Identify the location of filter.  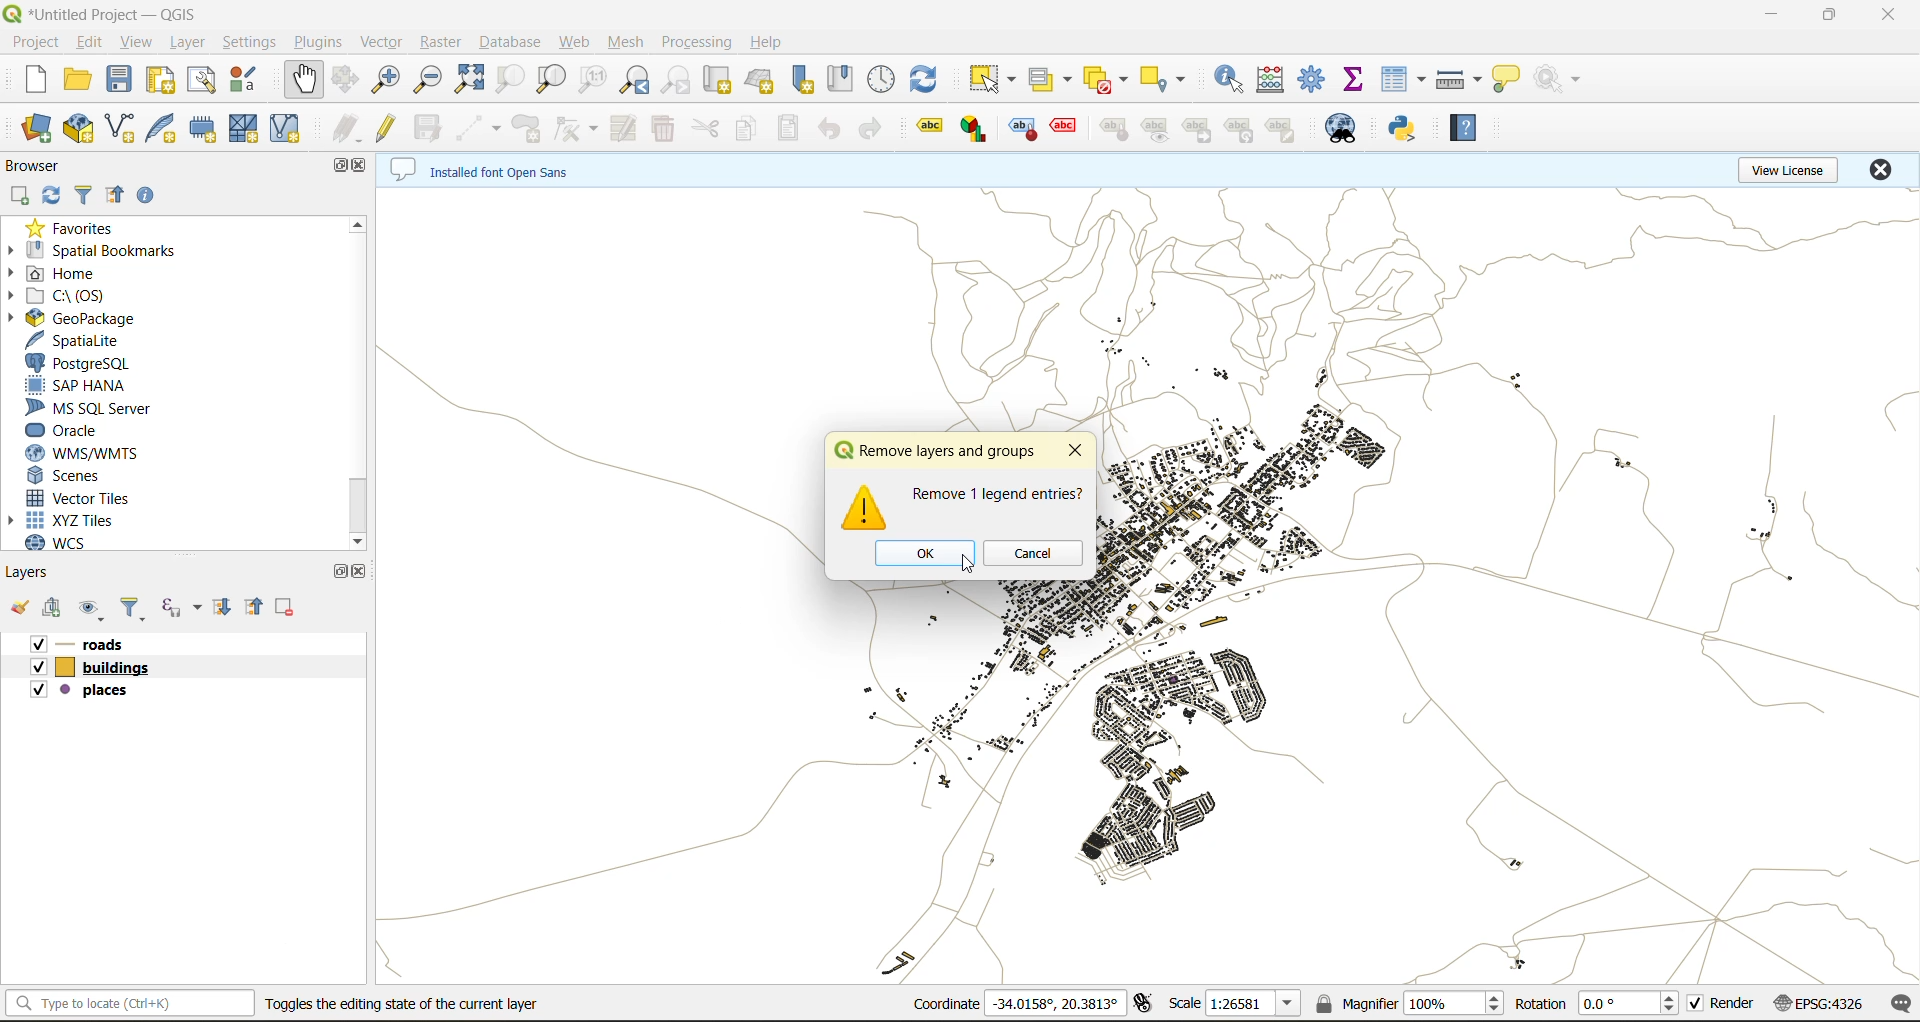
(138, 609).